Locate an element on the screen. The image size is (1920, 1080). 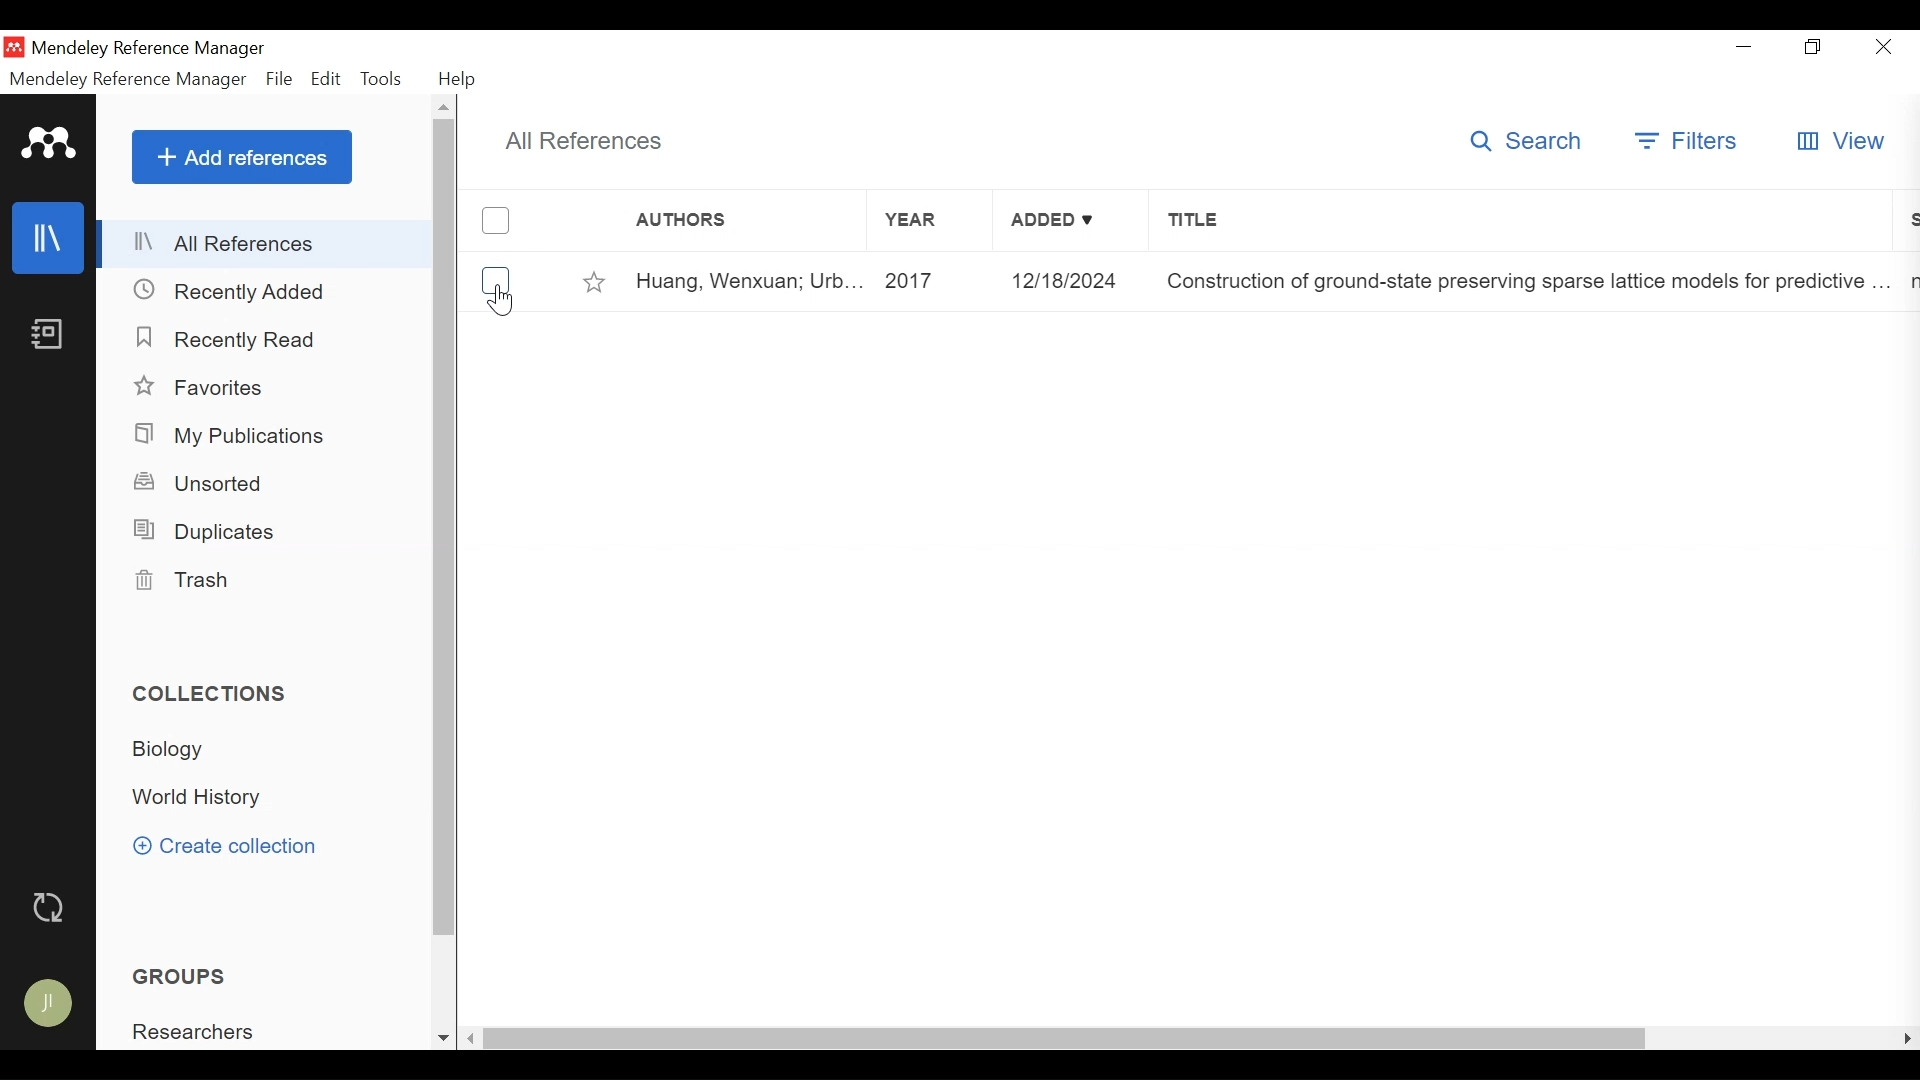
Scroll down is located at coordinates (443, 1038).